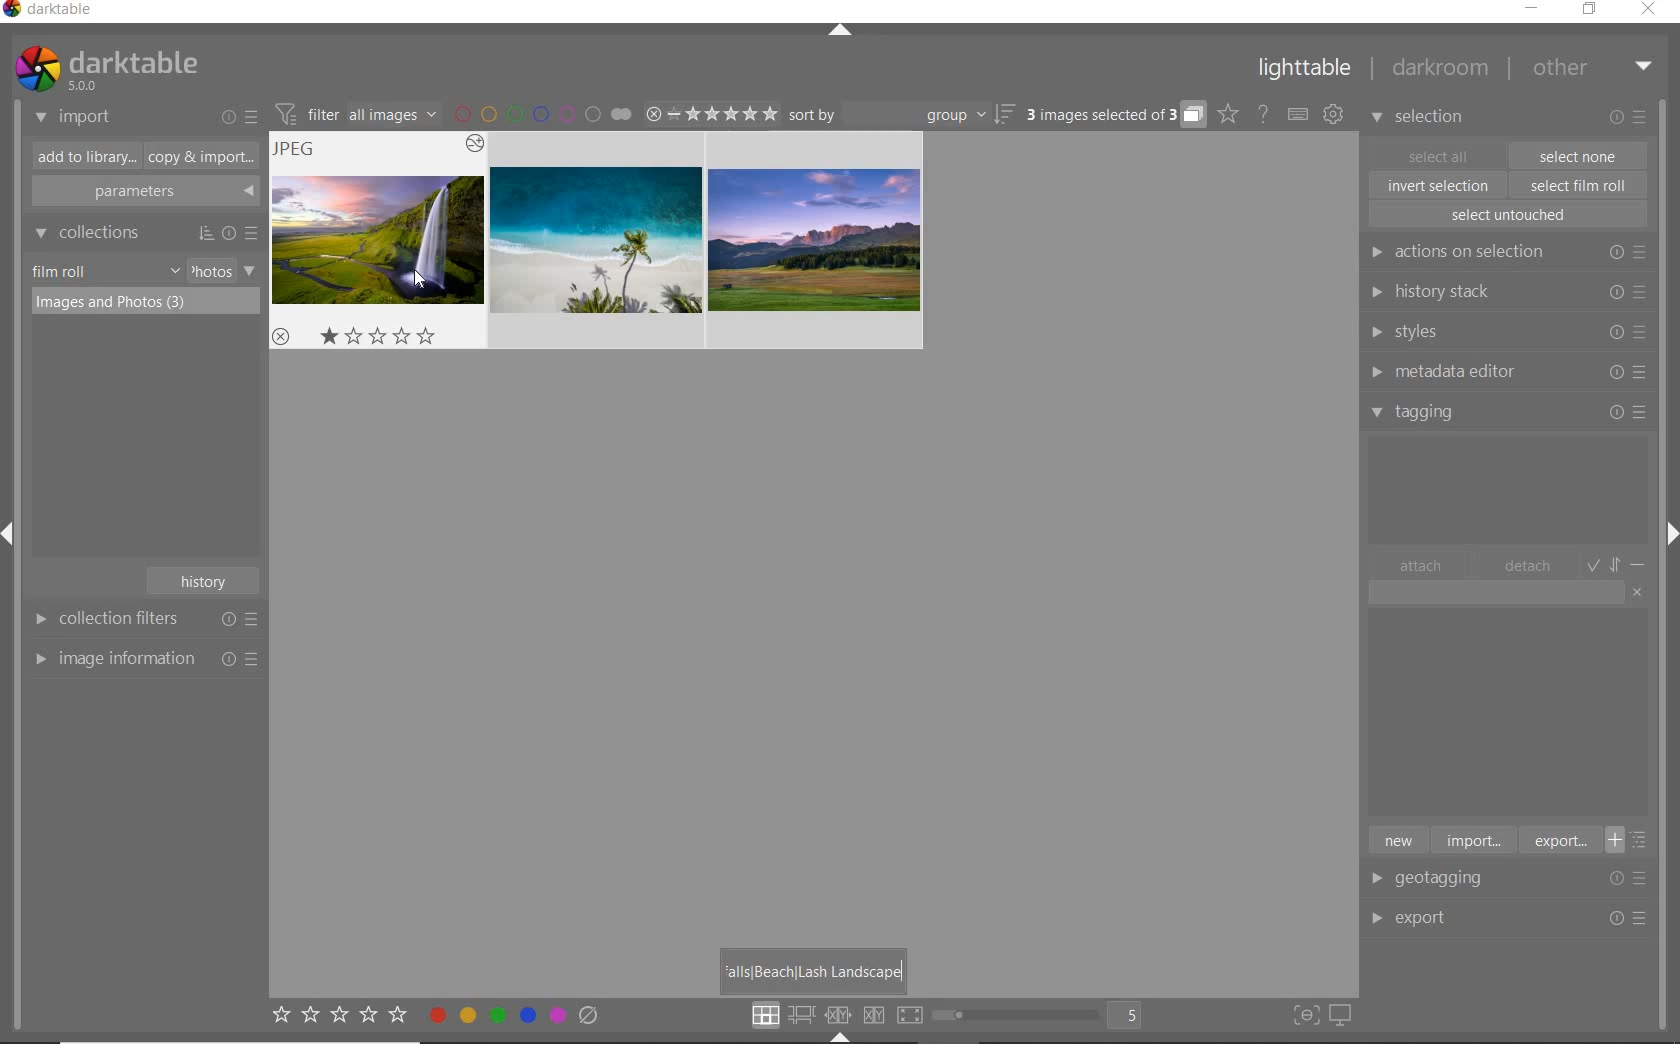 The height and width of the screenshot is (1044, 1680). What do you see at coordinates (1506, 333) in the screenshot?
I see `styles` at bounding box center [1506, 333].